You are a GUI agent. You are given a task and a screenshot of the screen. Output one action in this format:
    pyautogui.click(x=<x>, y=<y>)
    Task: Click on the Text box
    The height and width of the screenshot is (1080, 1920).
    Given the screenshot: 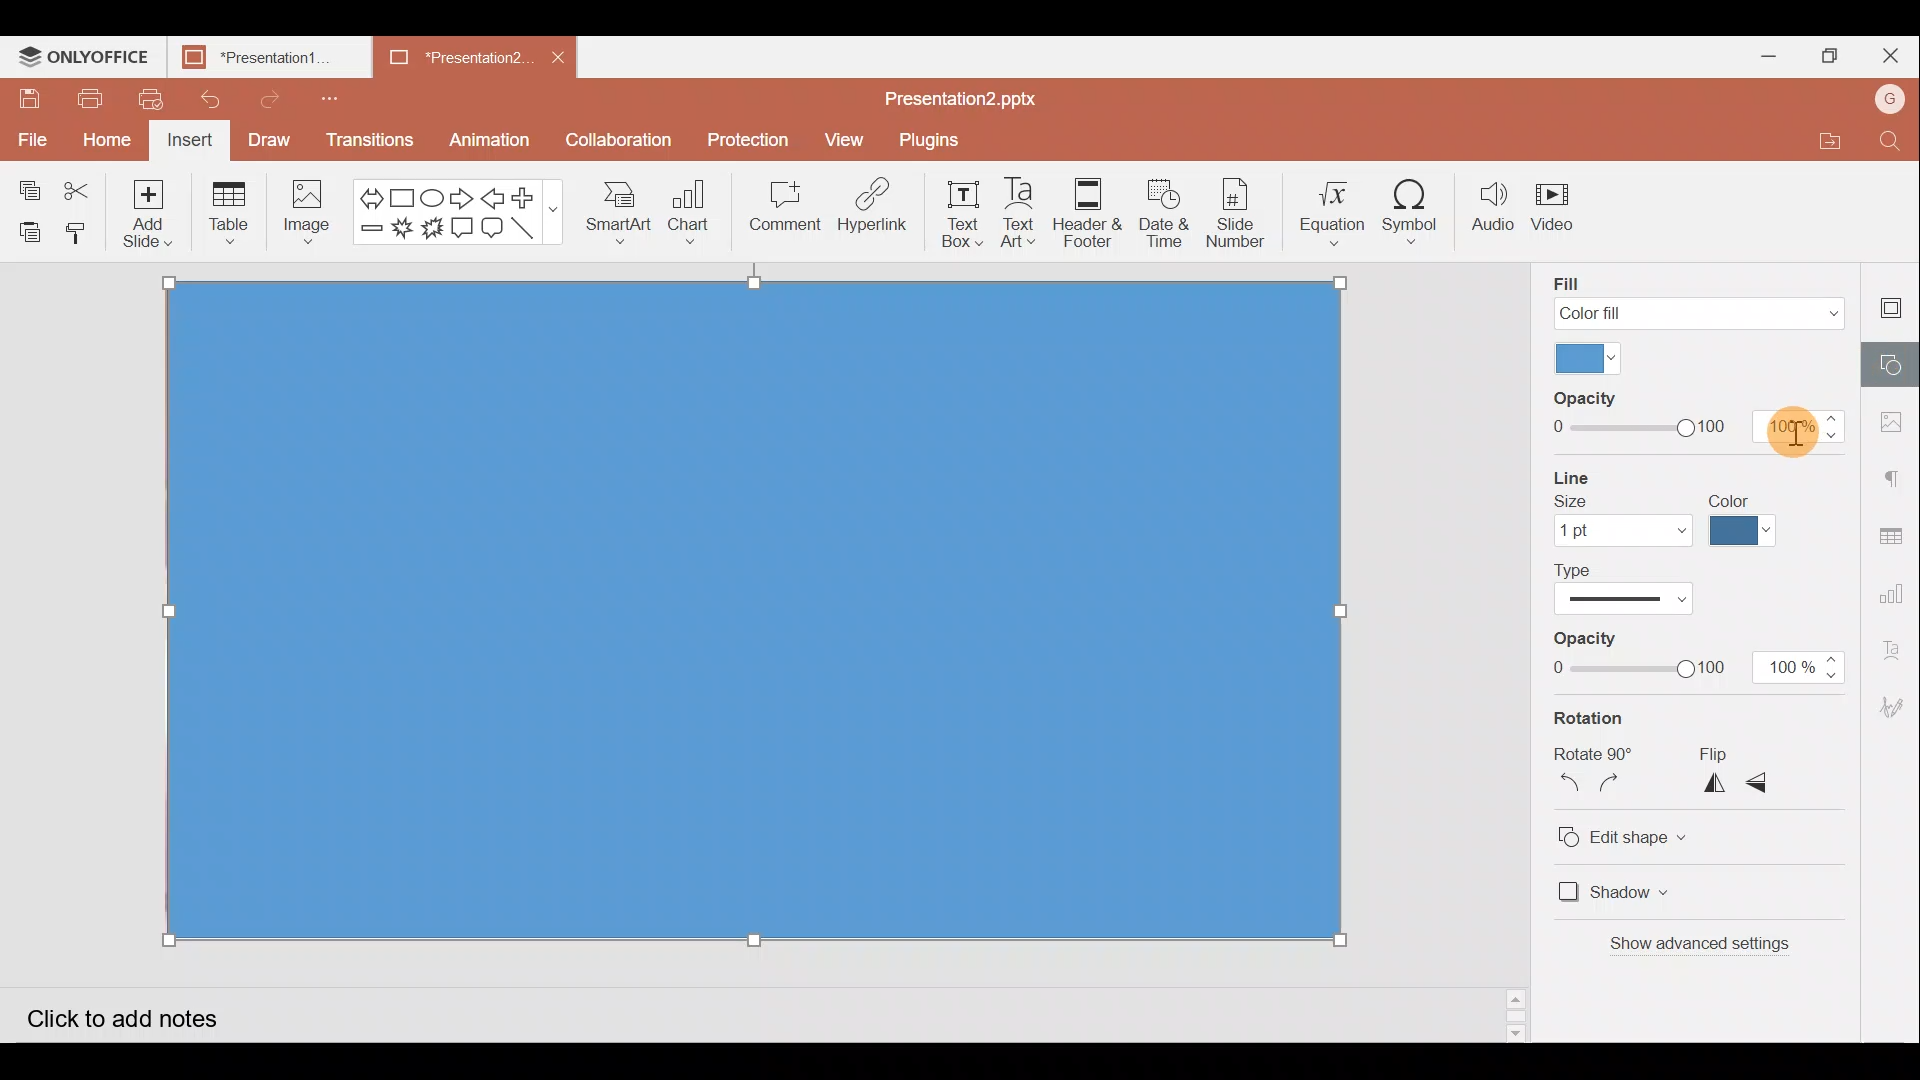 What is the action you would take?
    pyautogui.click(x=952, y=217)
    